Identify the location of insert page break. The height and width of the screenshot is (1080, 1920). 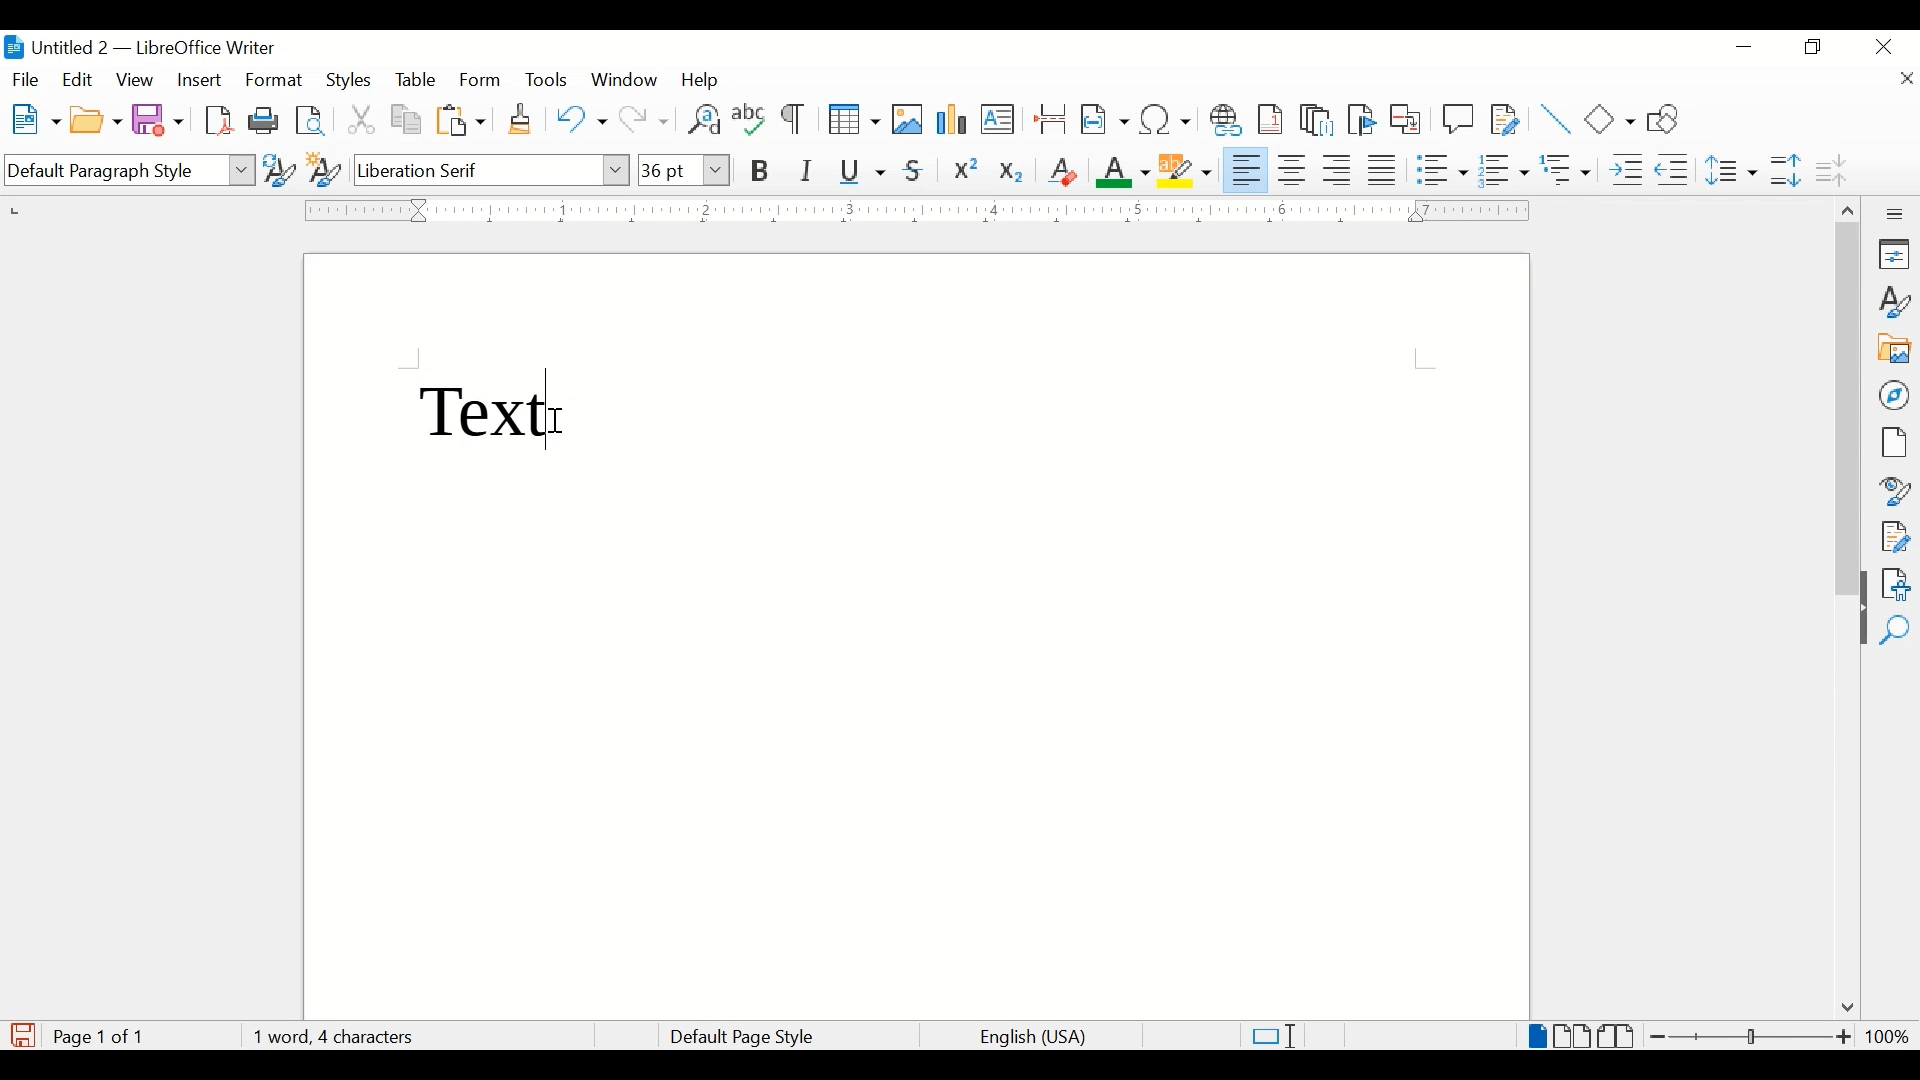
(1050, 118).